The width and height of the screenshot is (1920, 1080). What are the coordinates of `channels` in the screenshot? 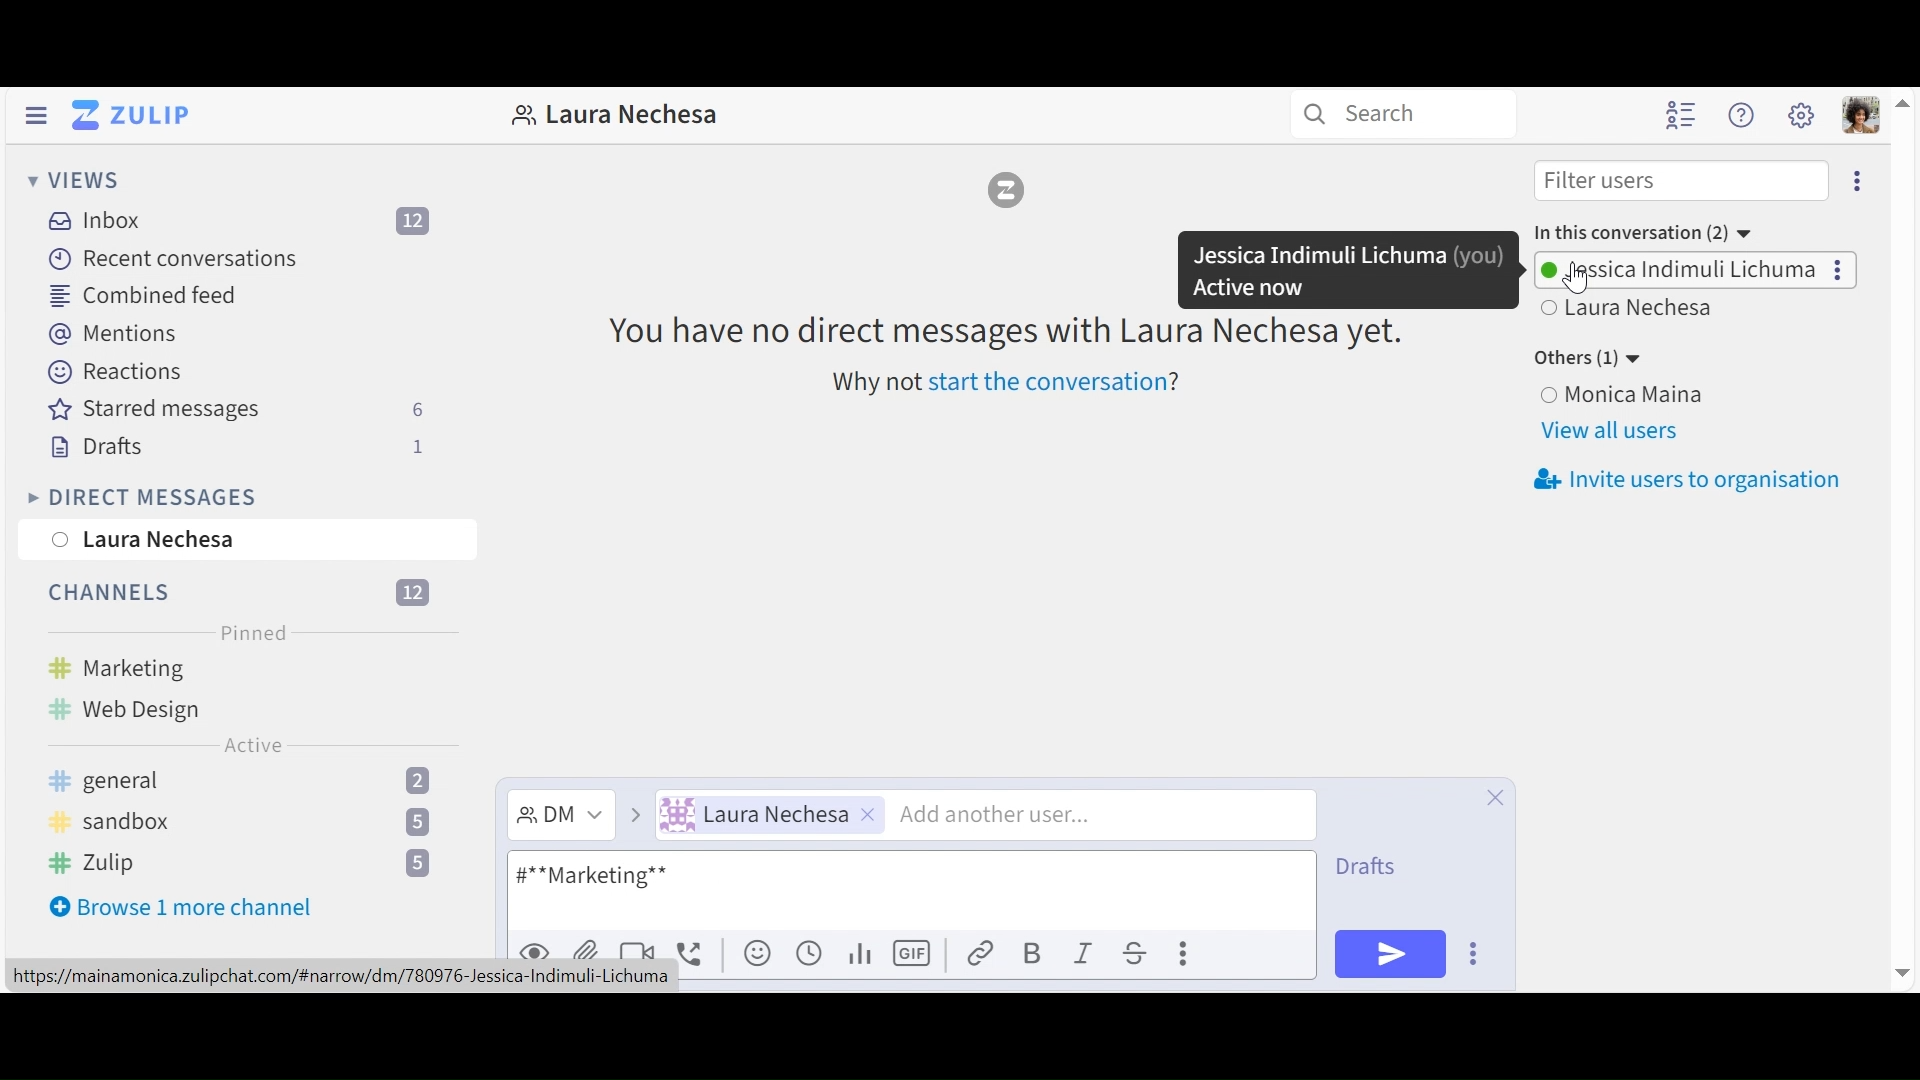 It's located at (232, 592).